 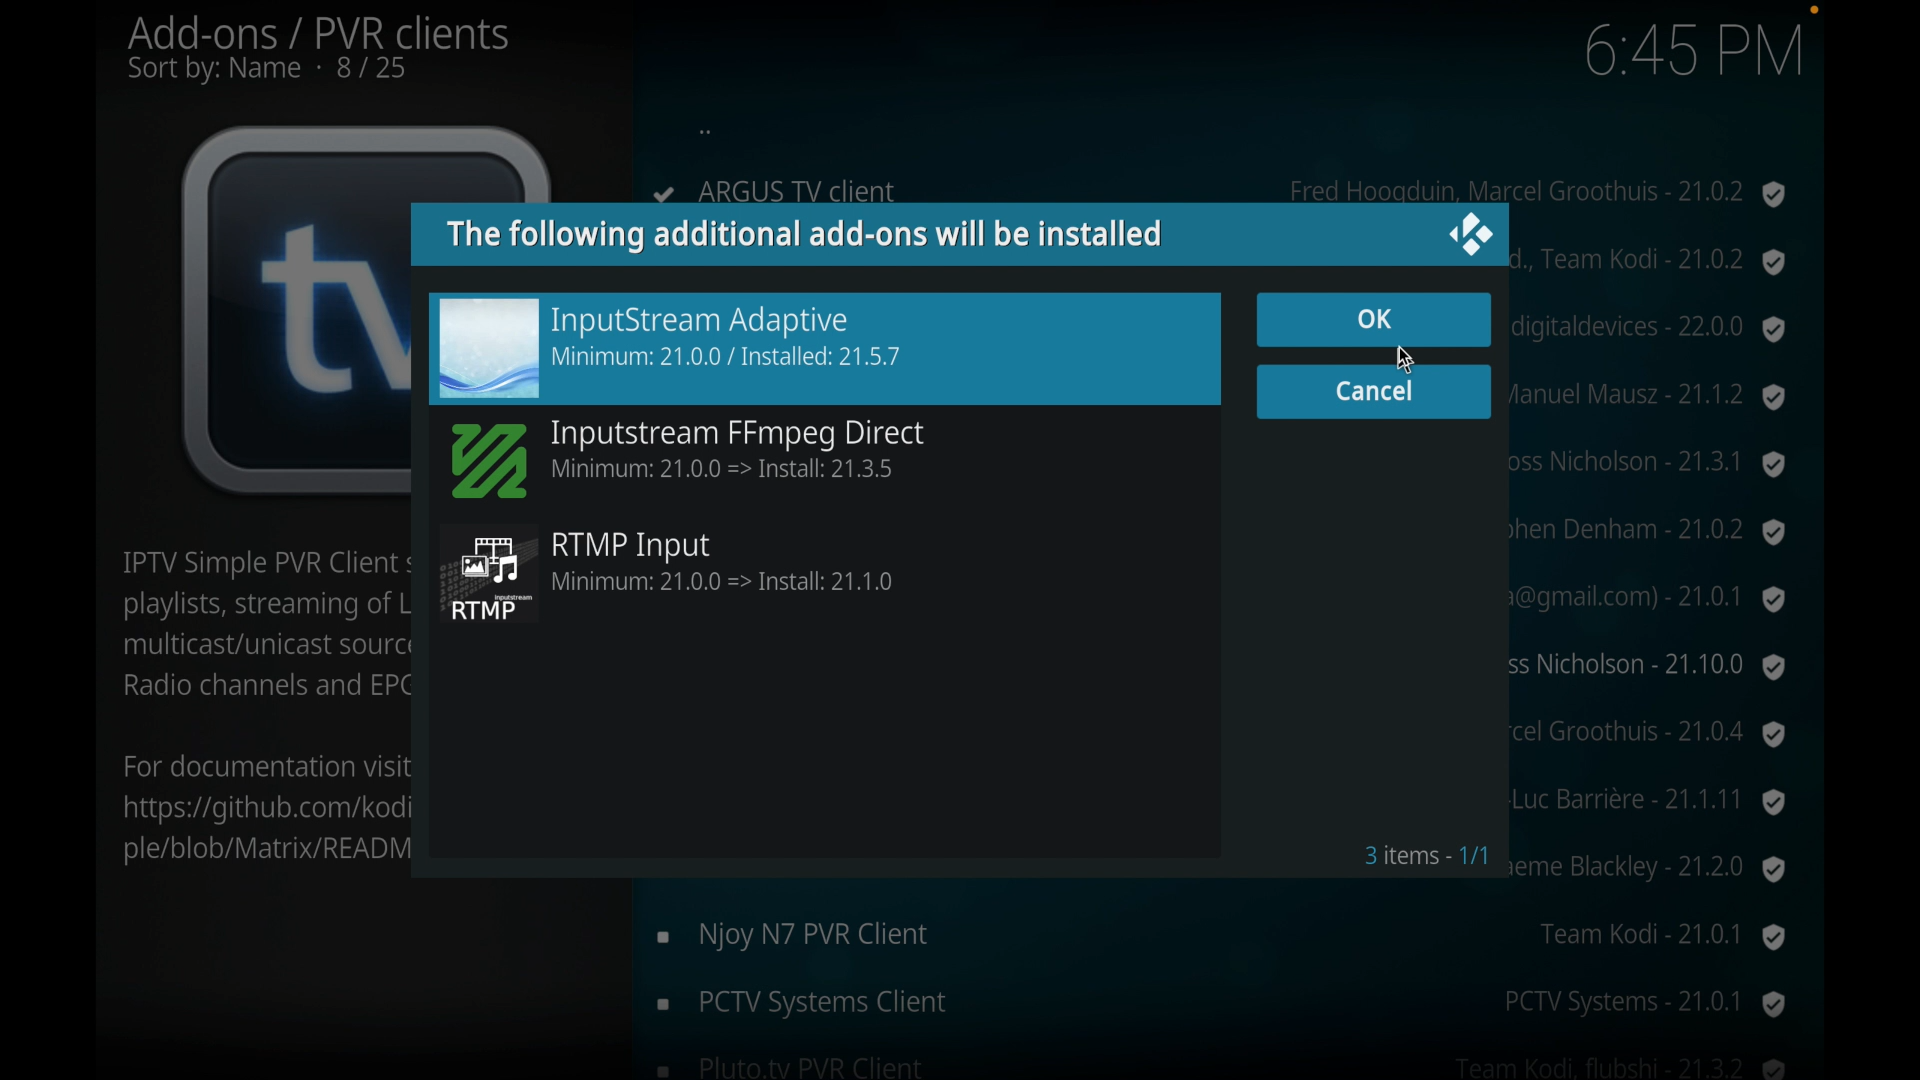 What do you see at coordinates (1223, 937) in the screenshot?
I see `enjoy N7 PVR client` at bounding box center [1223, 937].